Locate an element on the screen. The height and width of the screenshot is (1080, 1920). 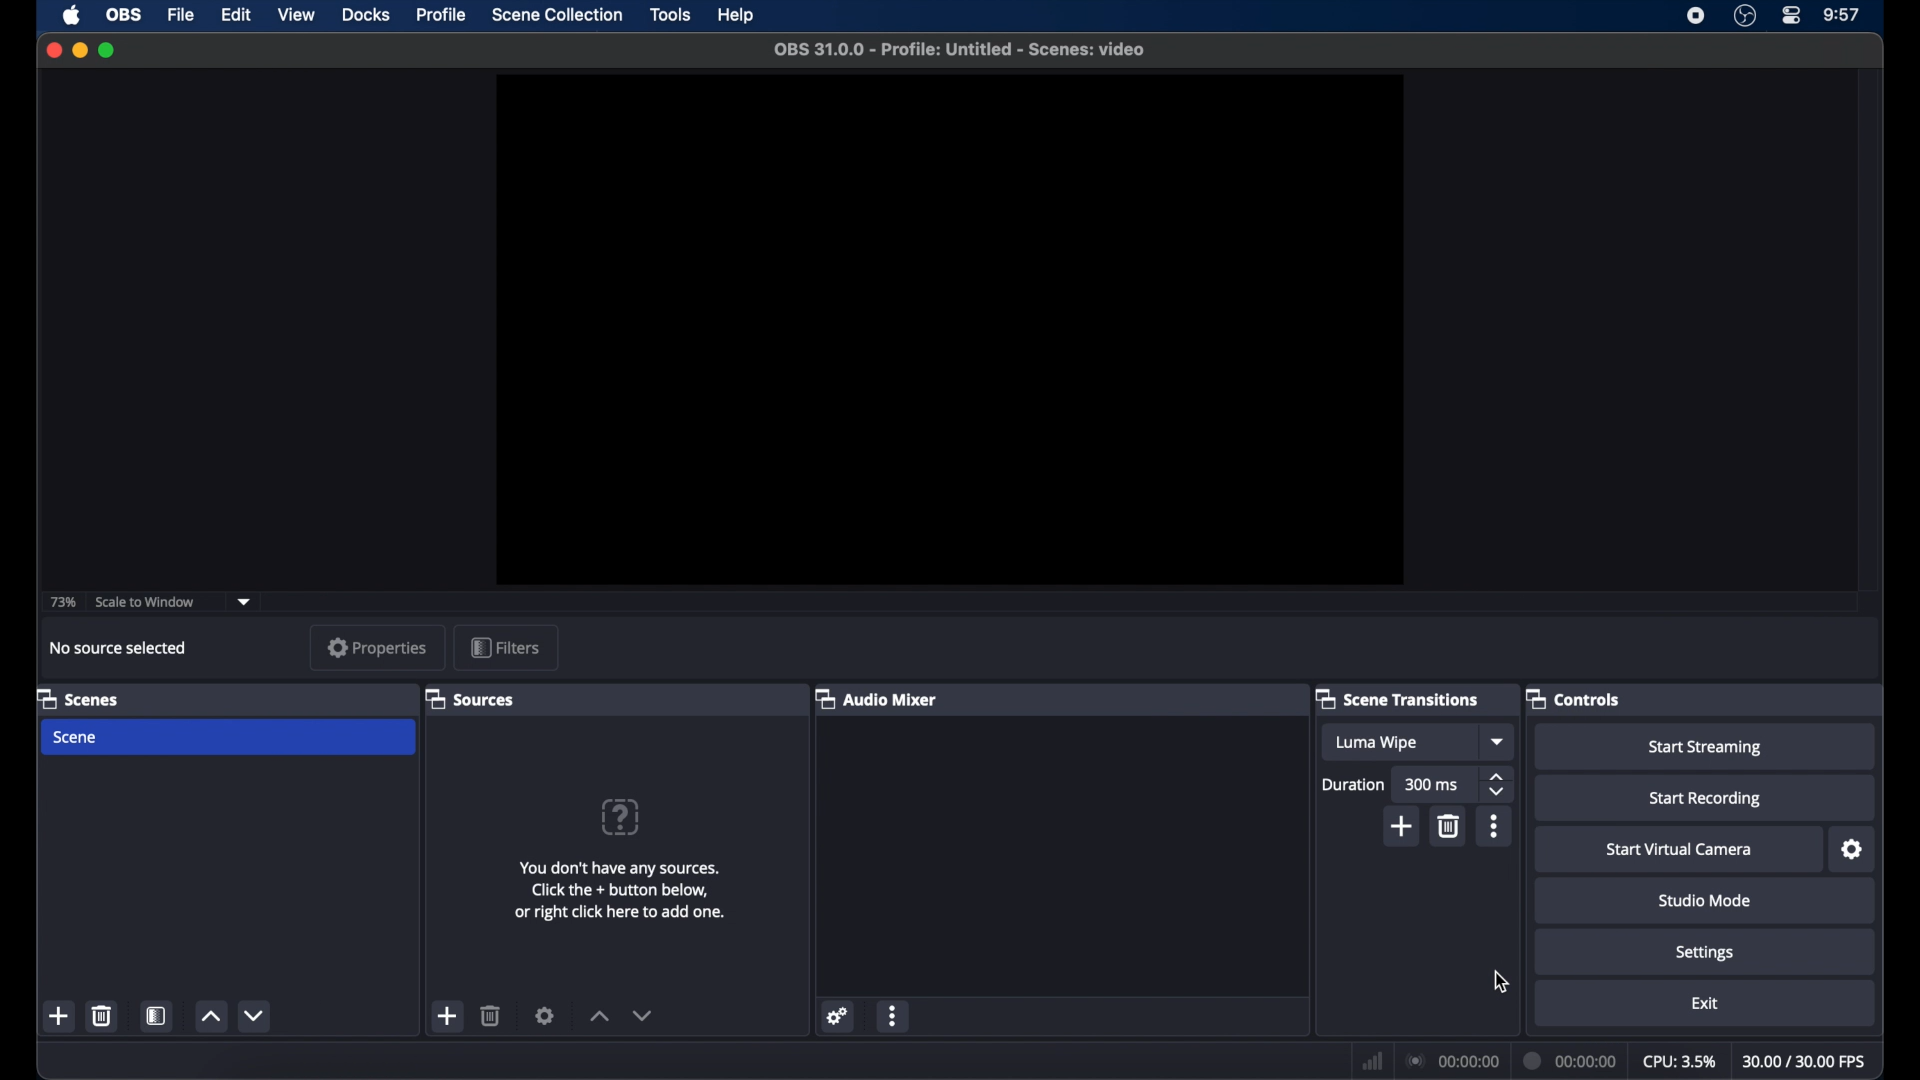
dropdown is located at coordinates (244, 602).